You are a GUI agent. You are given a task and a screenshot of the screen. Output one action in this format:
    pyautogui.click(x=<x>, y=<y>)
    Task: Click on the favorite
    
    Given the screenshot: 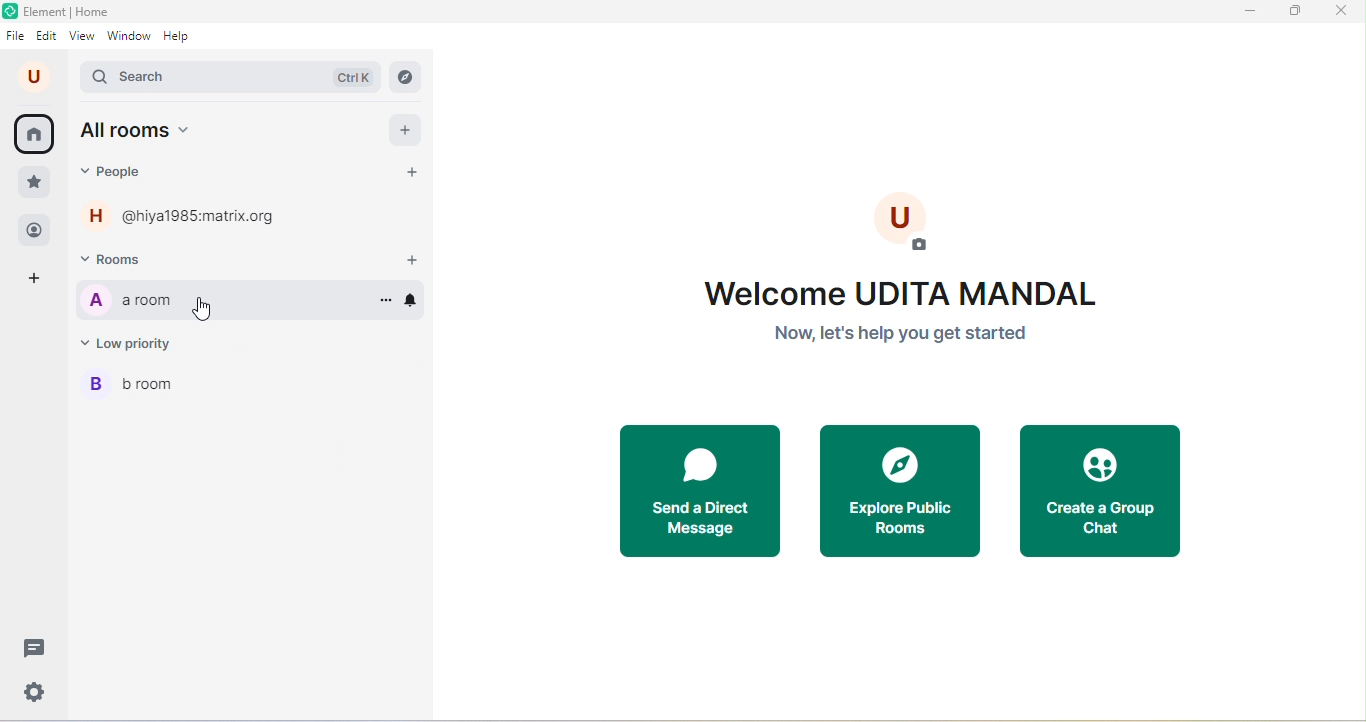 What is the action you would take?
    pyautogui.click(x=33, y=183)
    